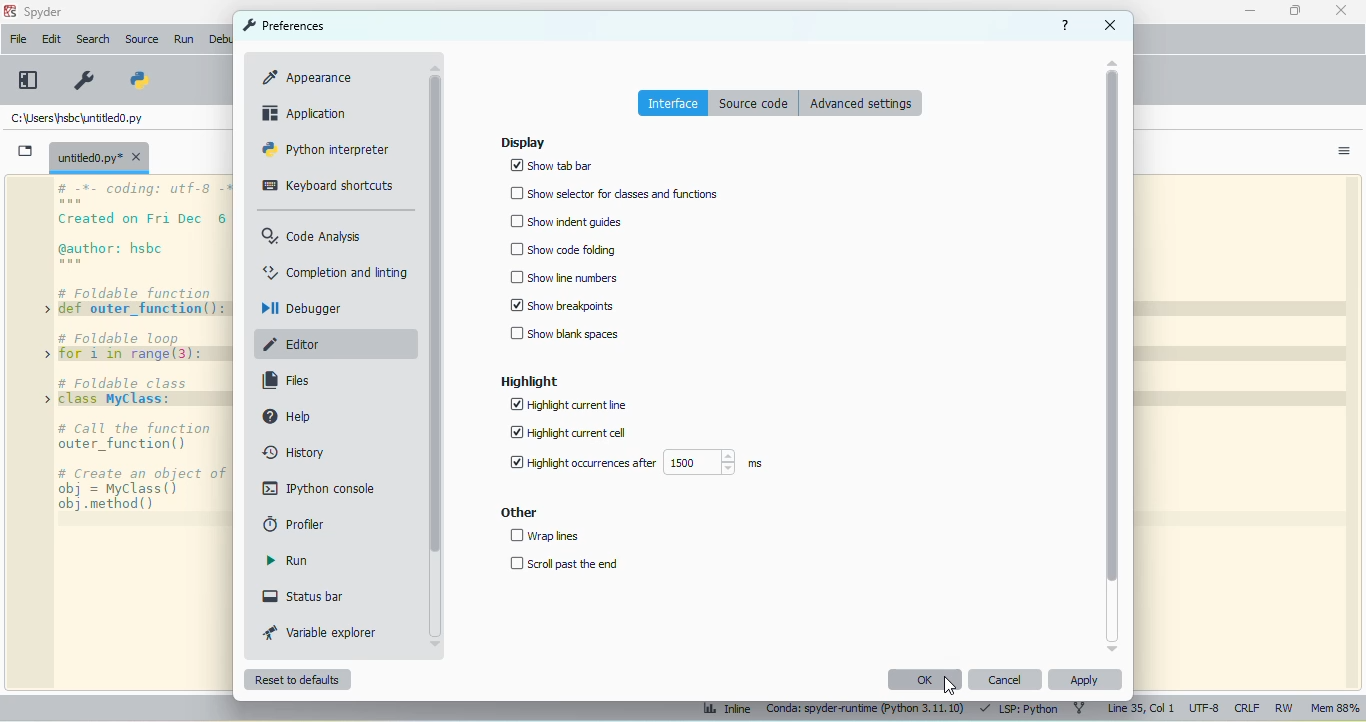  Describe the element at coordinates (1285, 708) in the screenshot. I see `RW` at that location.